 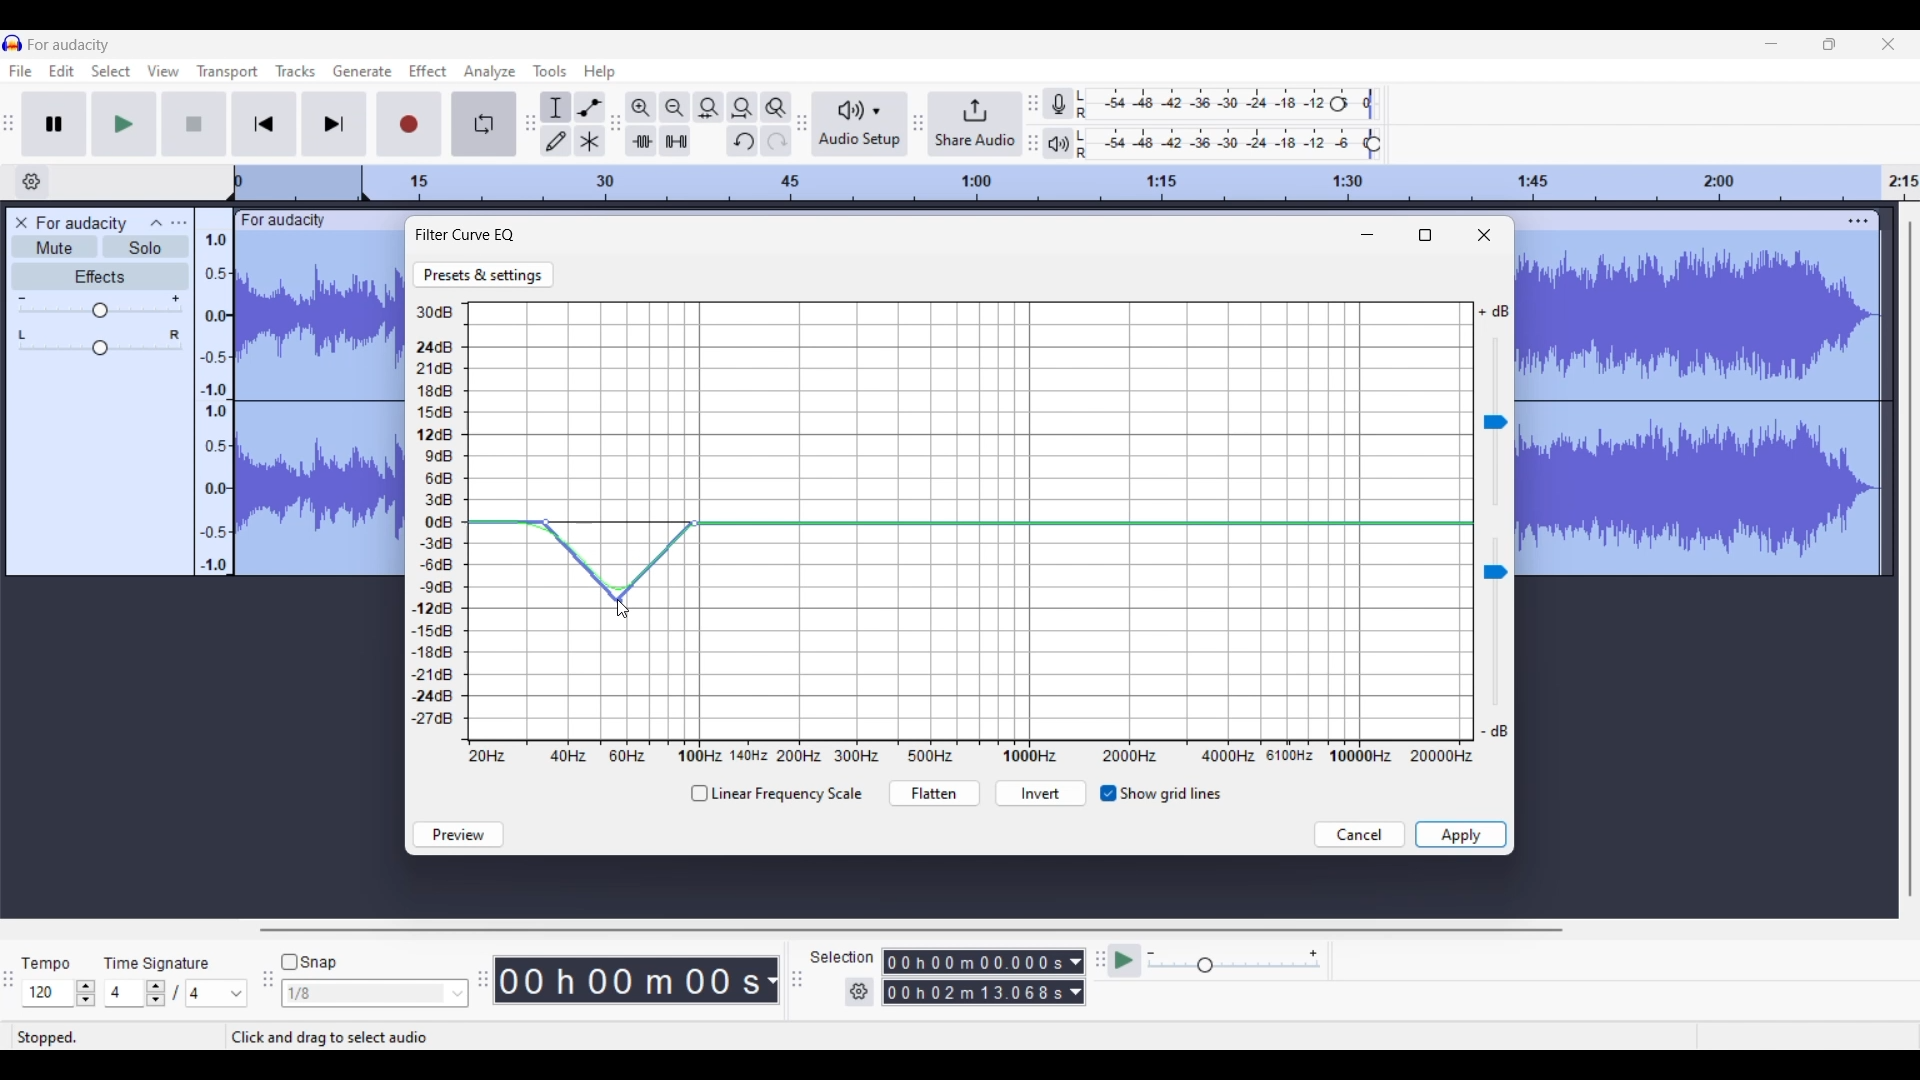 I want to click on Show interface in a smaller tab, so click(x=1829, y=44).